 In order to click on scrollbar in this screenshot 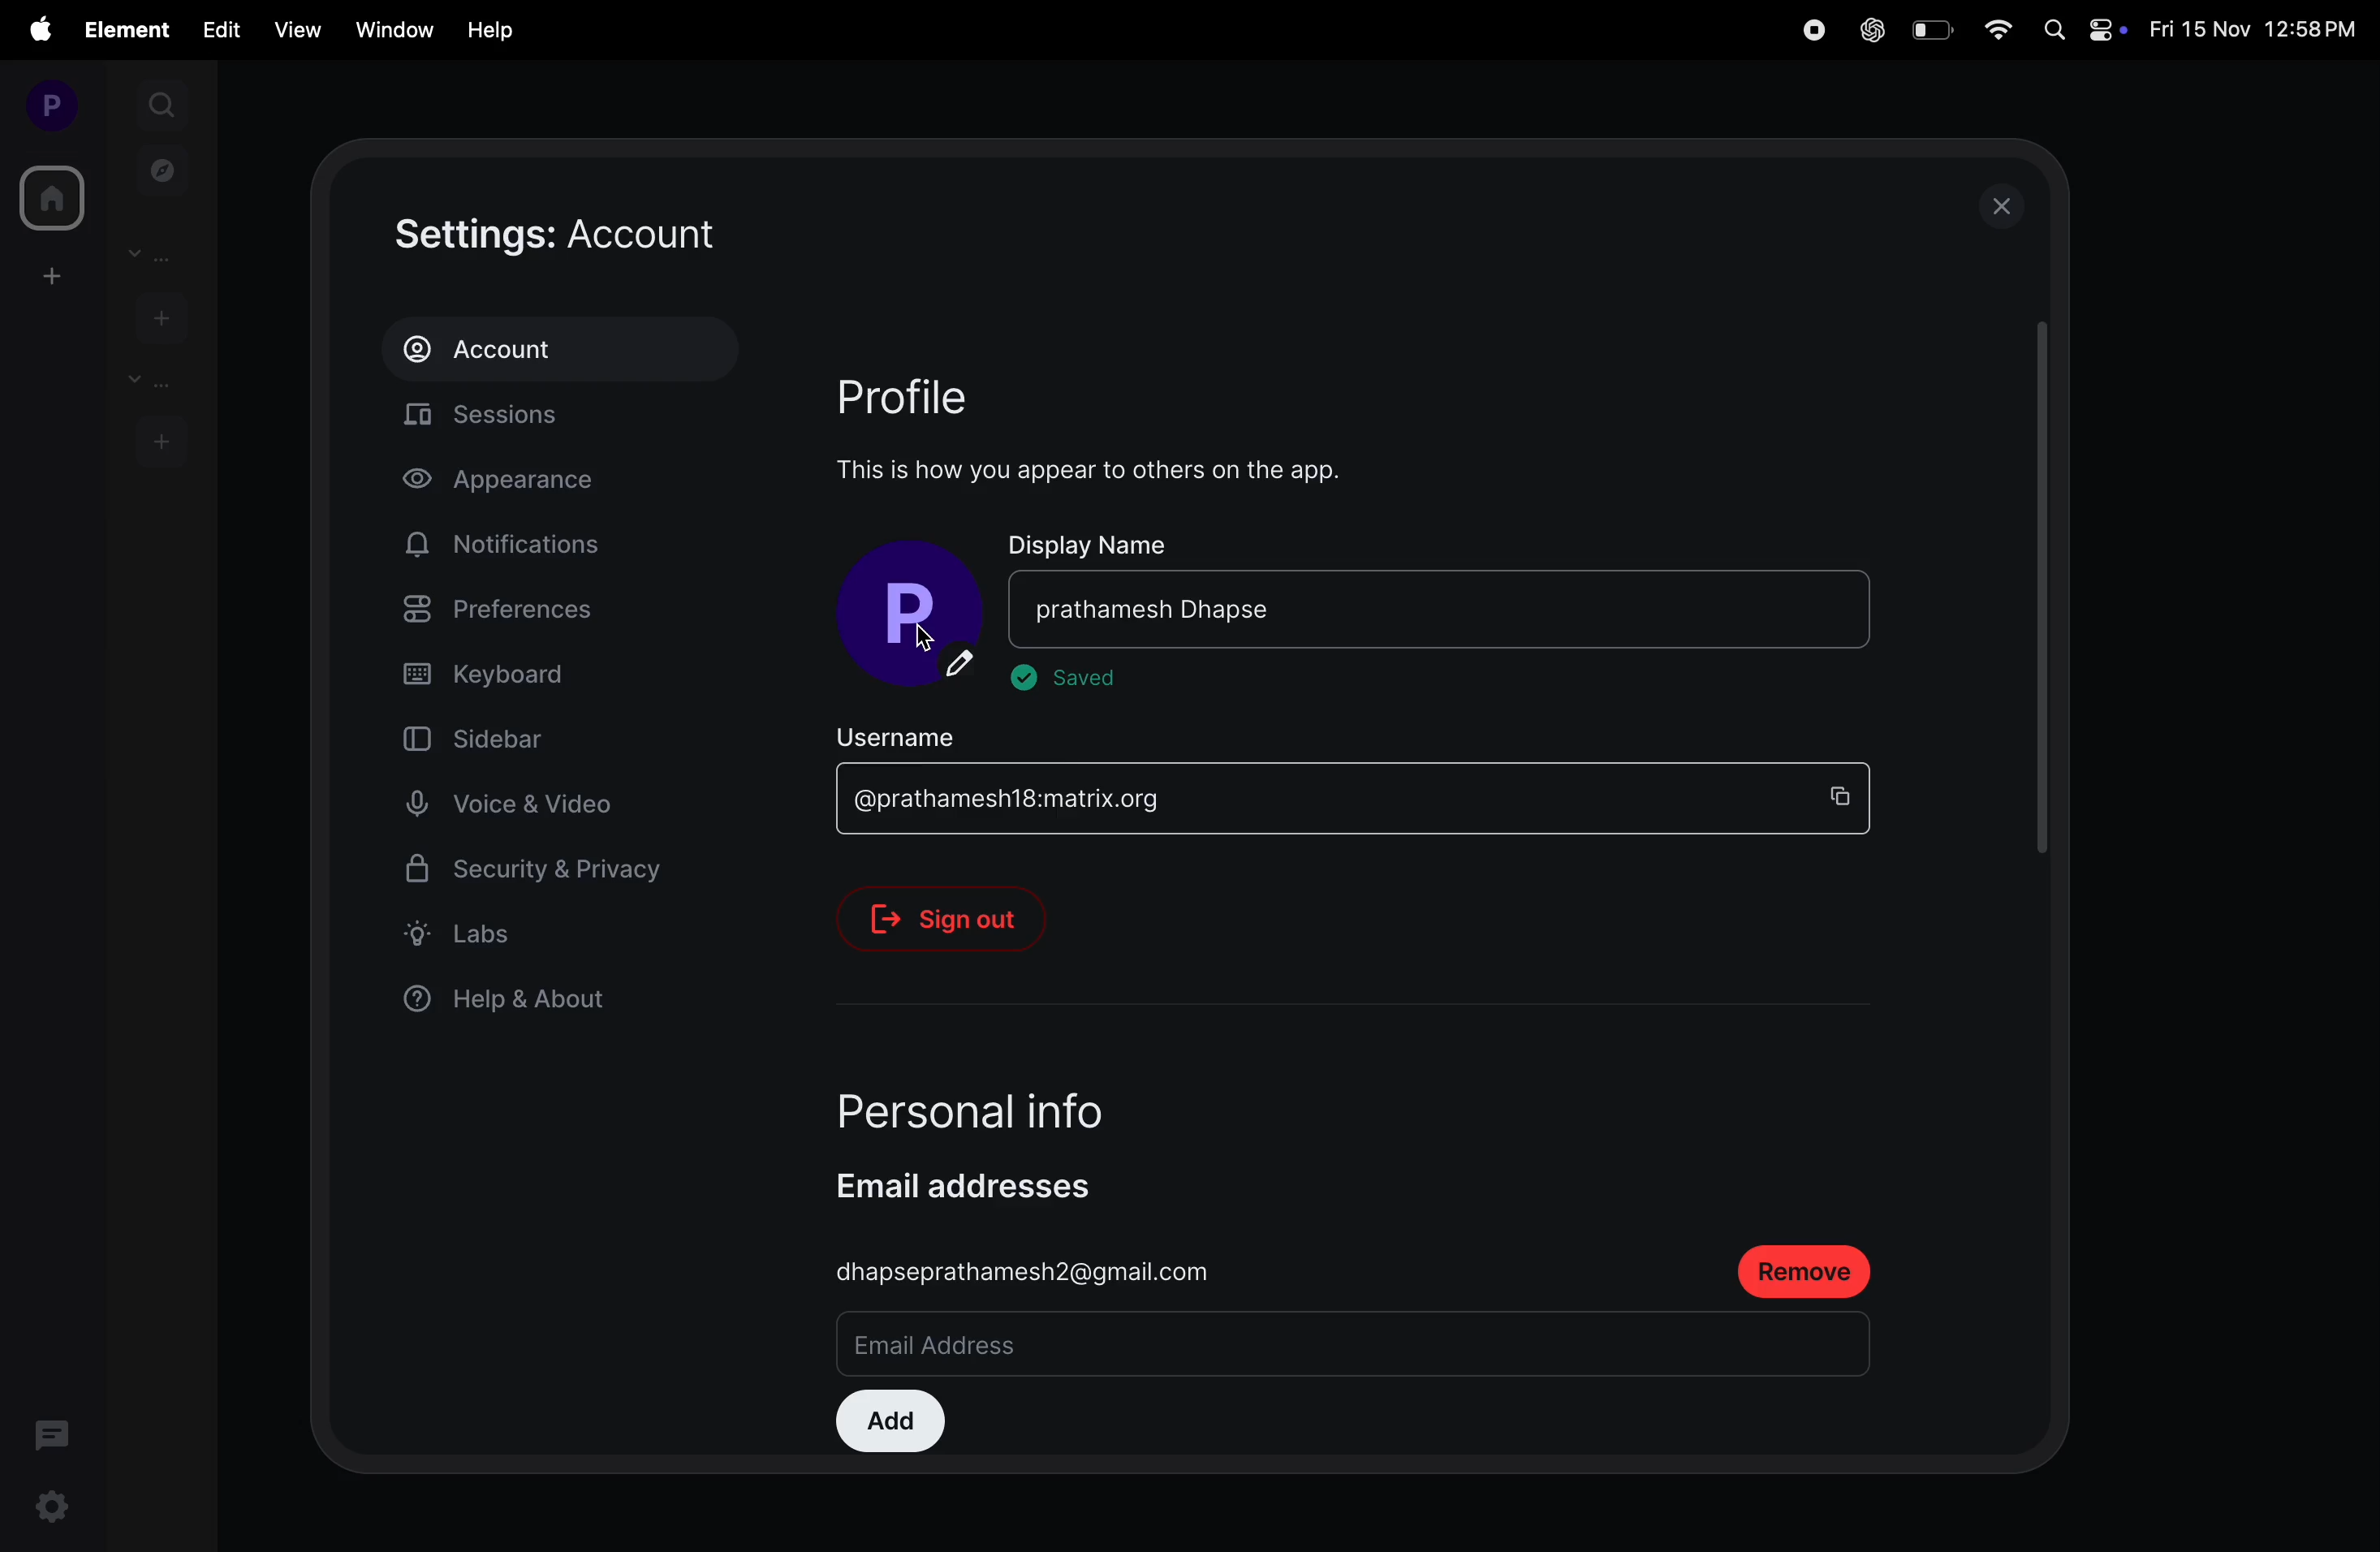, I will do `click(2039, 589)`.